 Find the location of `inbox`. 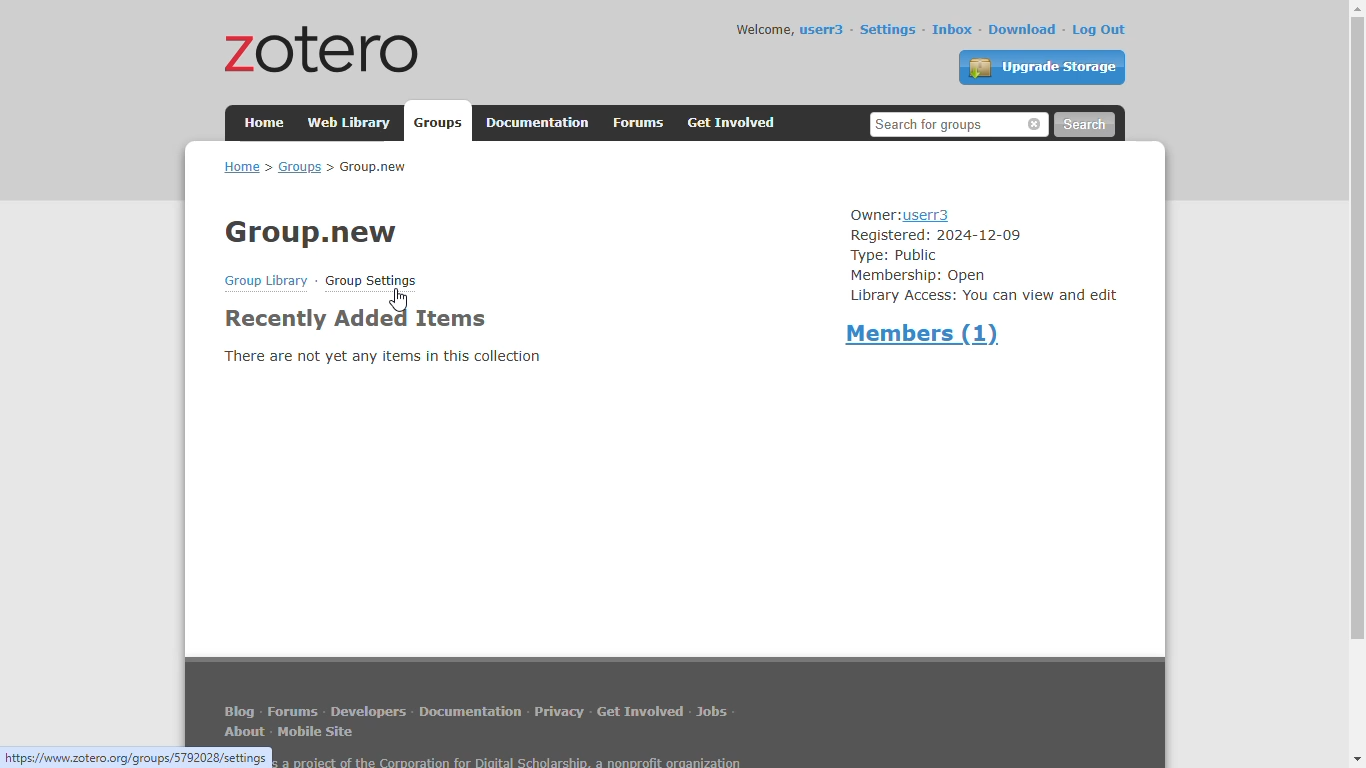

inbox is located at coordinates (953, 29).